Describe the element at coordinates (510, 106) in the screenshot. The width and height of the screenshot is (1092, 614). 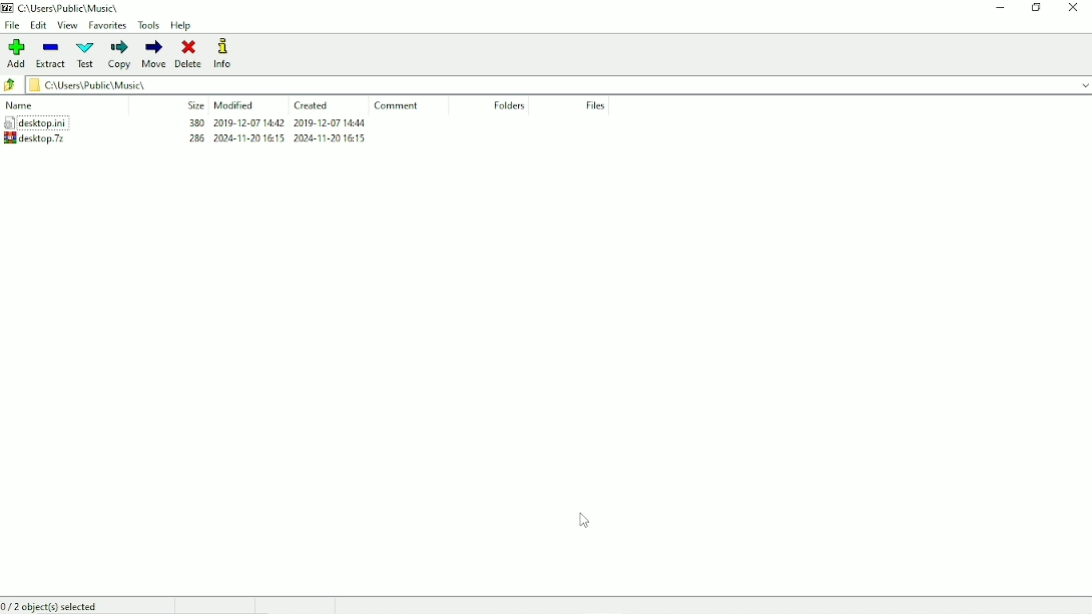
I see `Folders` at that location.